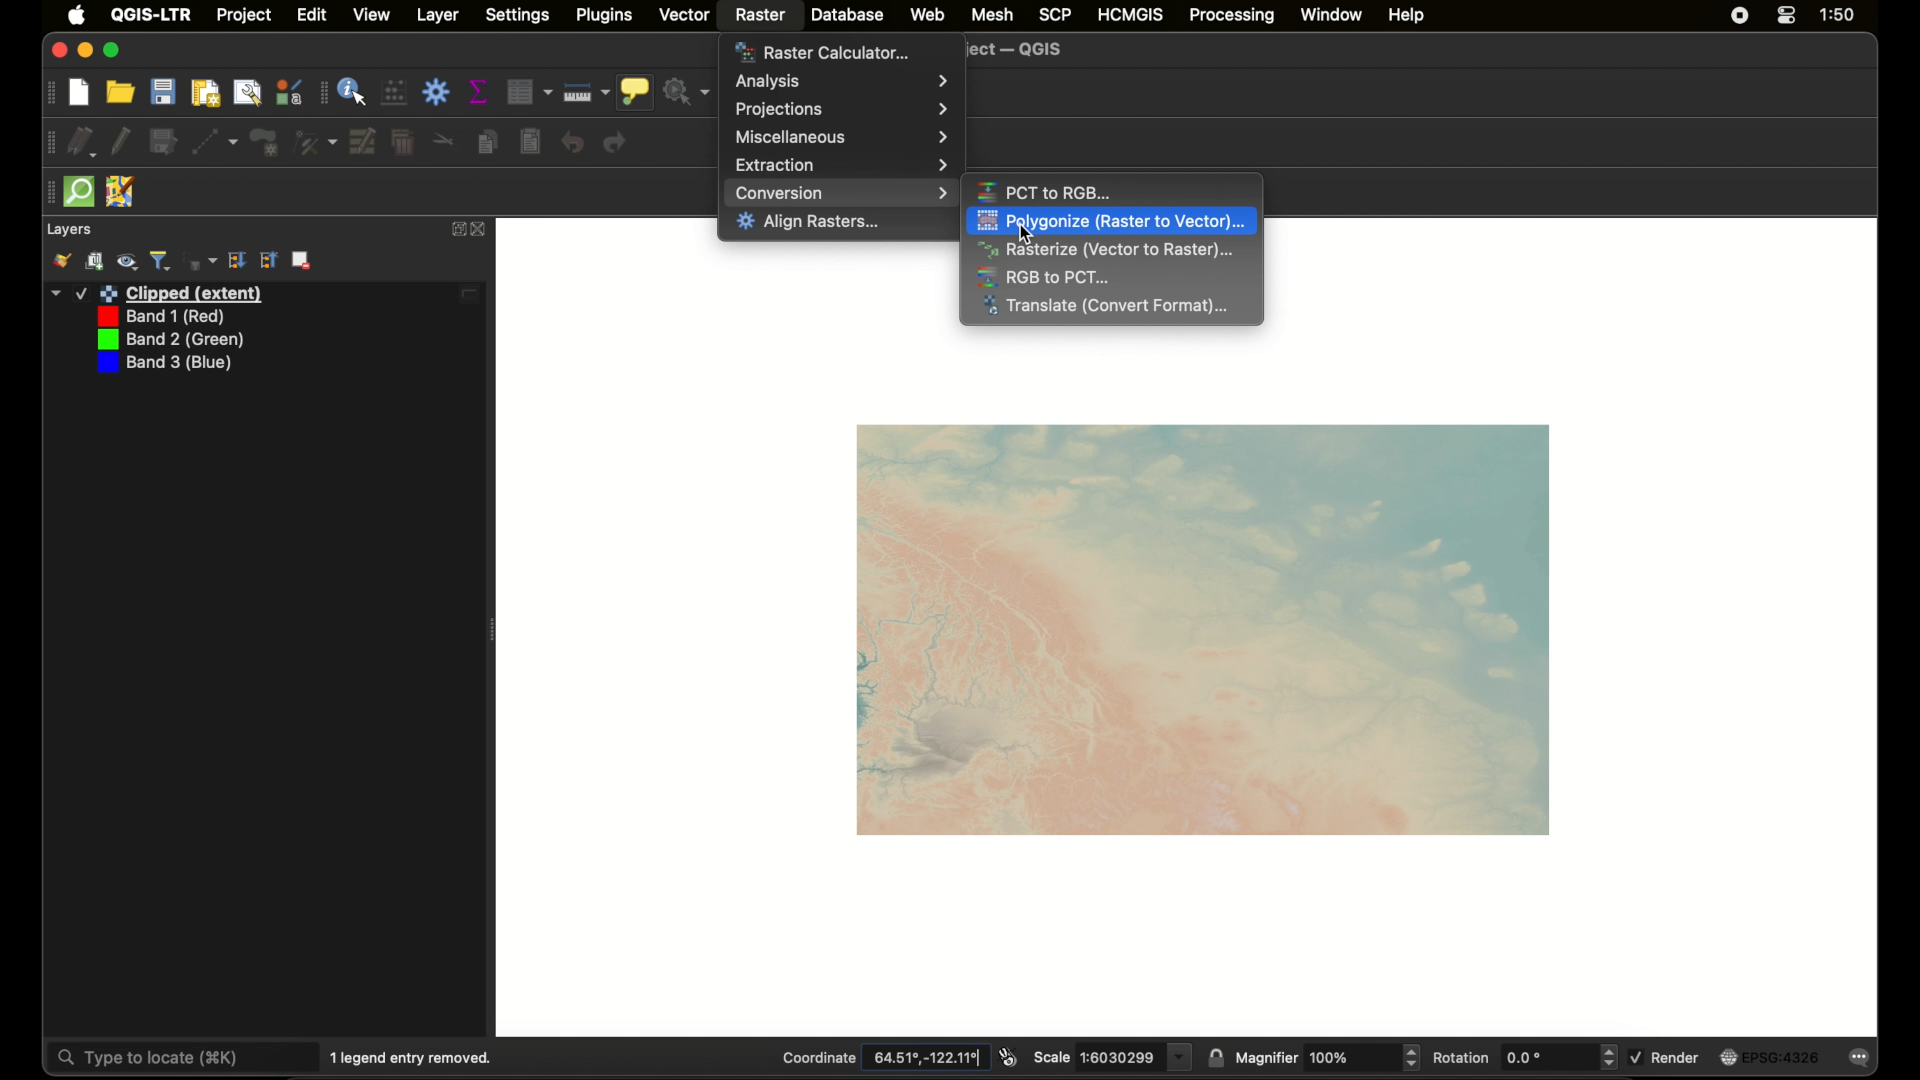 The width and height of the screenshot is (1920, 1080). I want to click on QGIS - LTR, so click(151, 14).